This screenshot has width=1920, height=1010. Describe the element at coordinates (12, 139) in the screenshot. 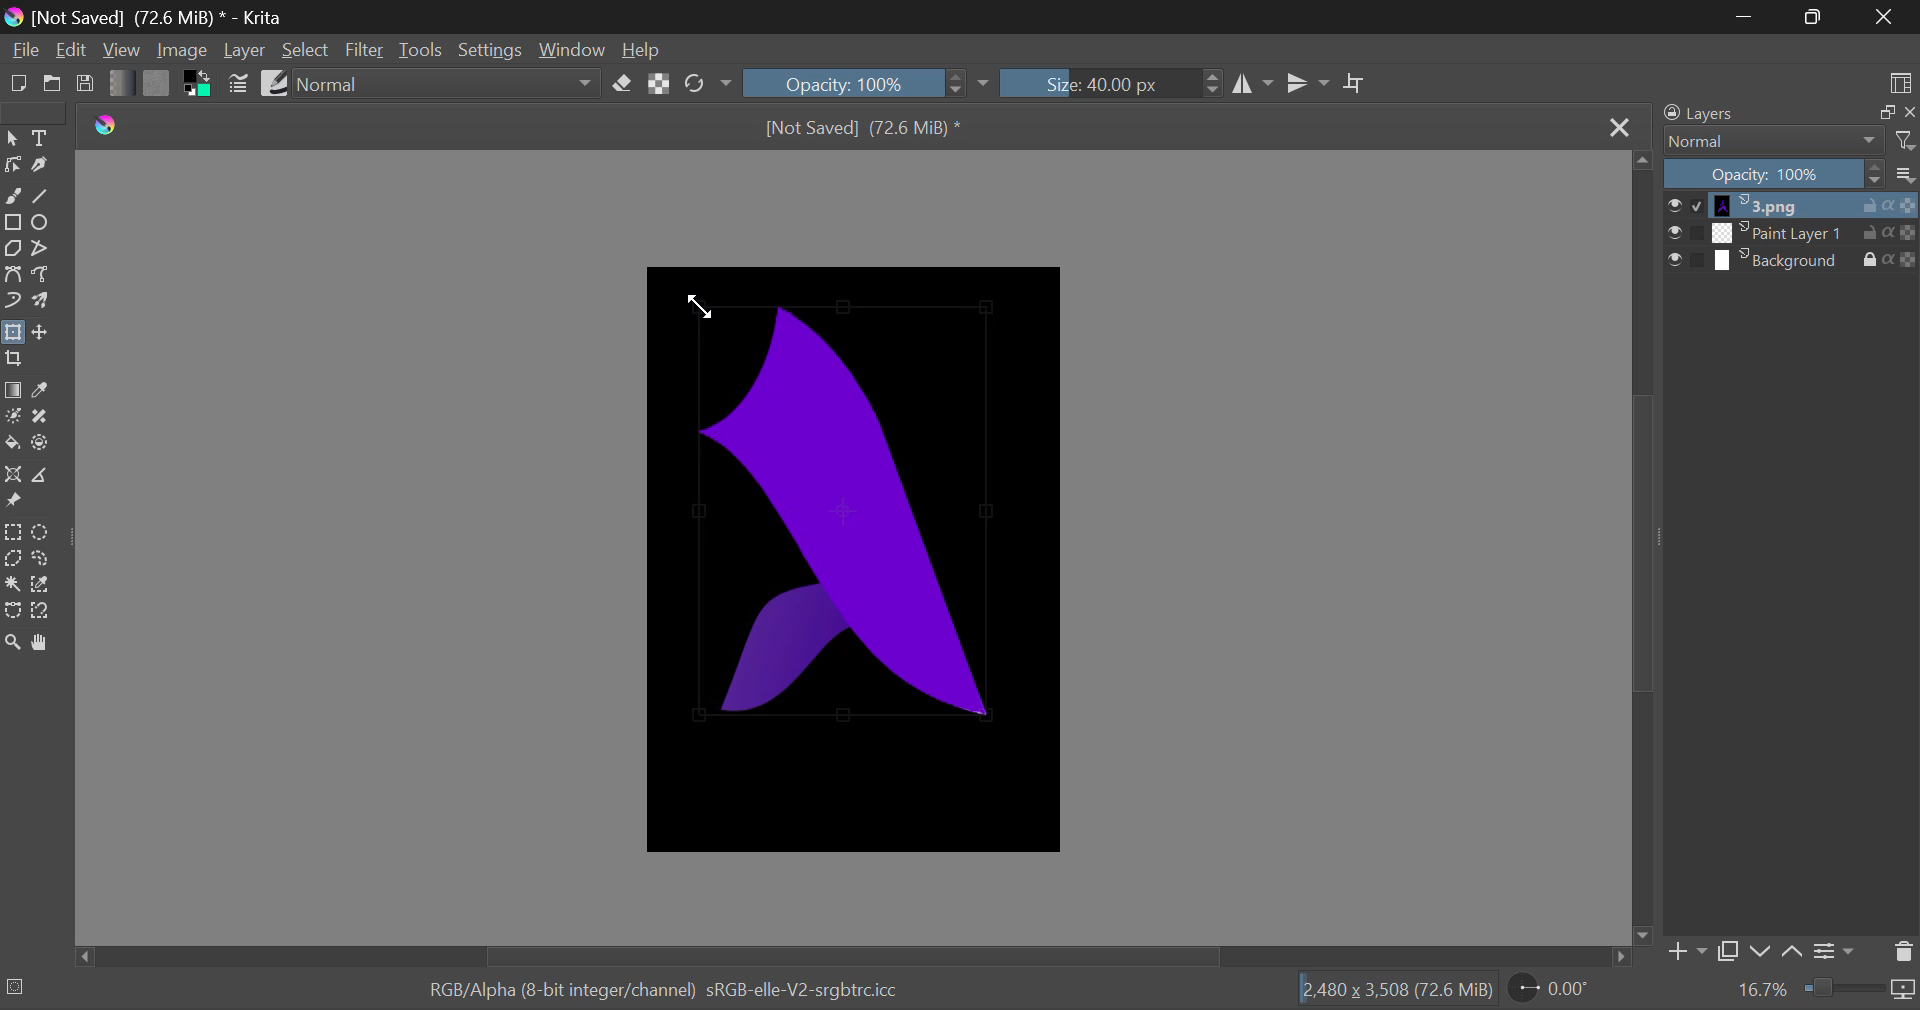

I see `Select` at that location.